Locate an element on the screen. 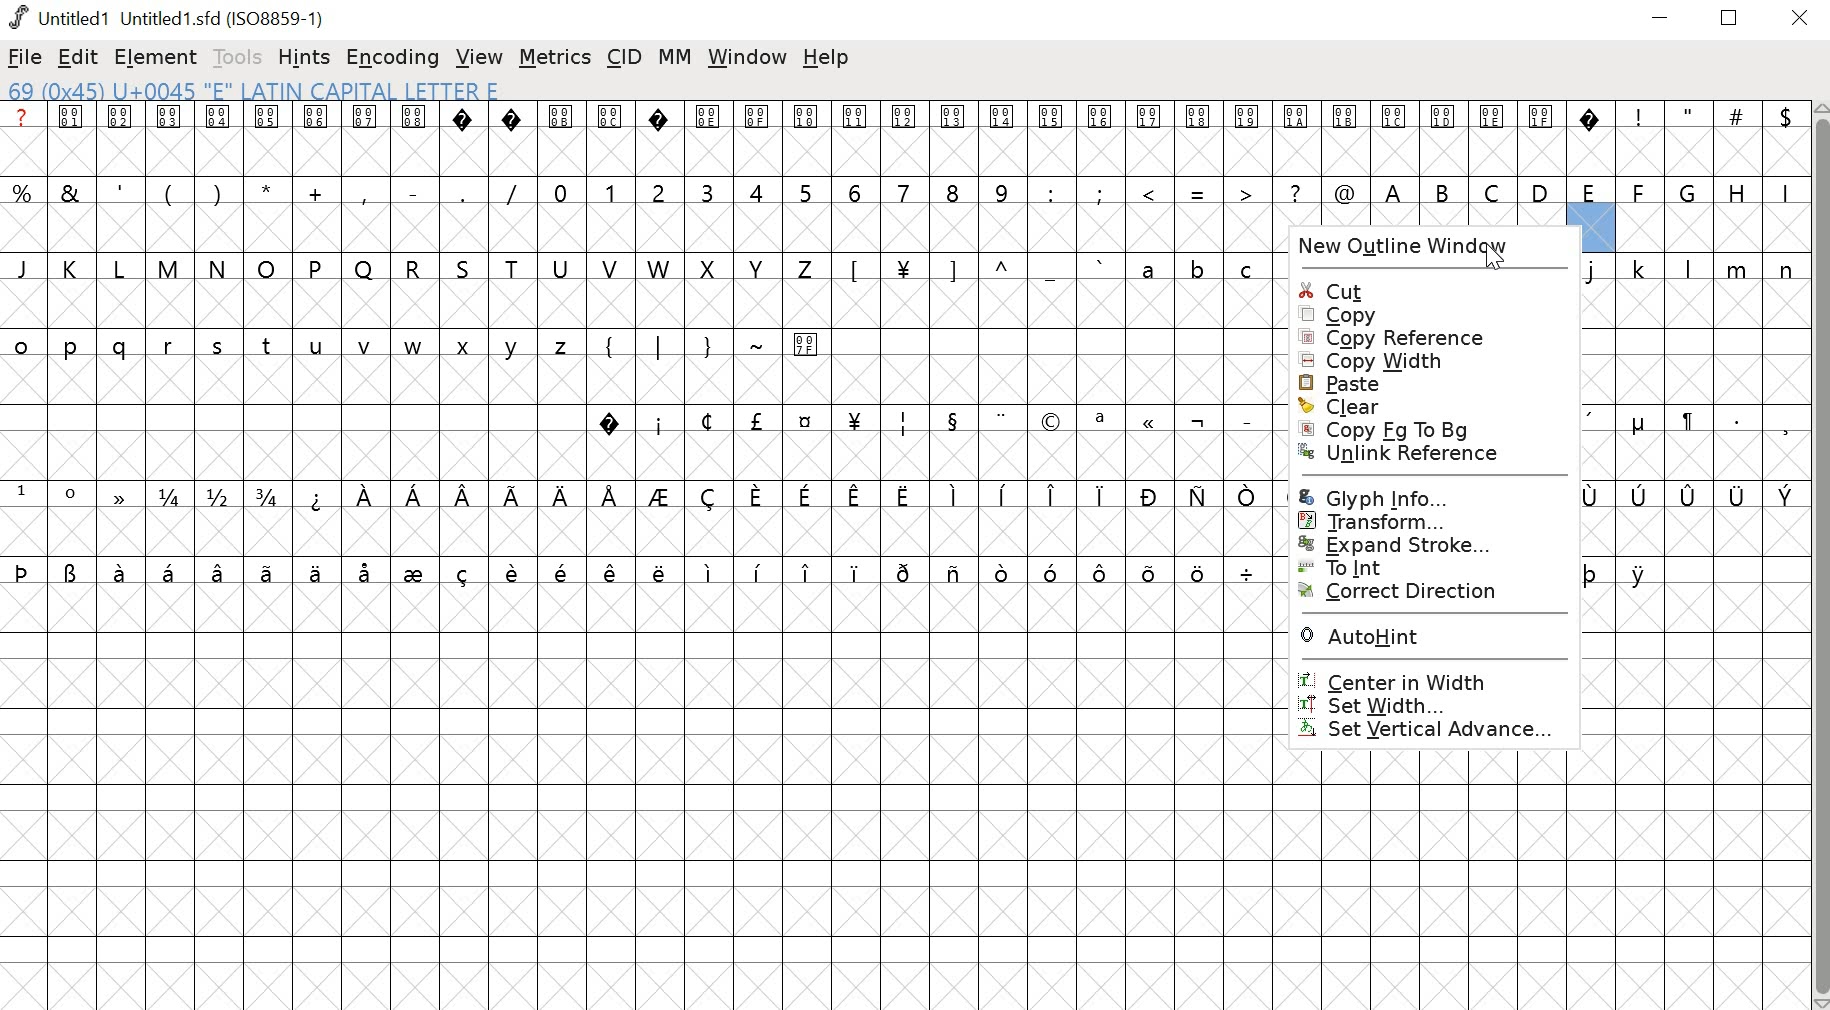  empty cells is located at coordinates (1693, 458).